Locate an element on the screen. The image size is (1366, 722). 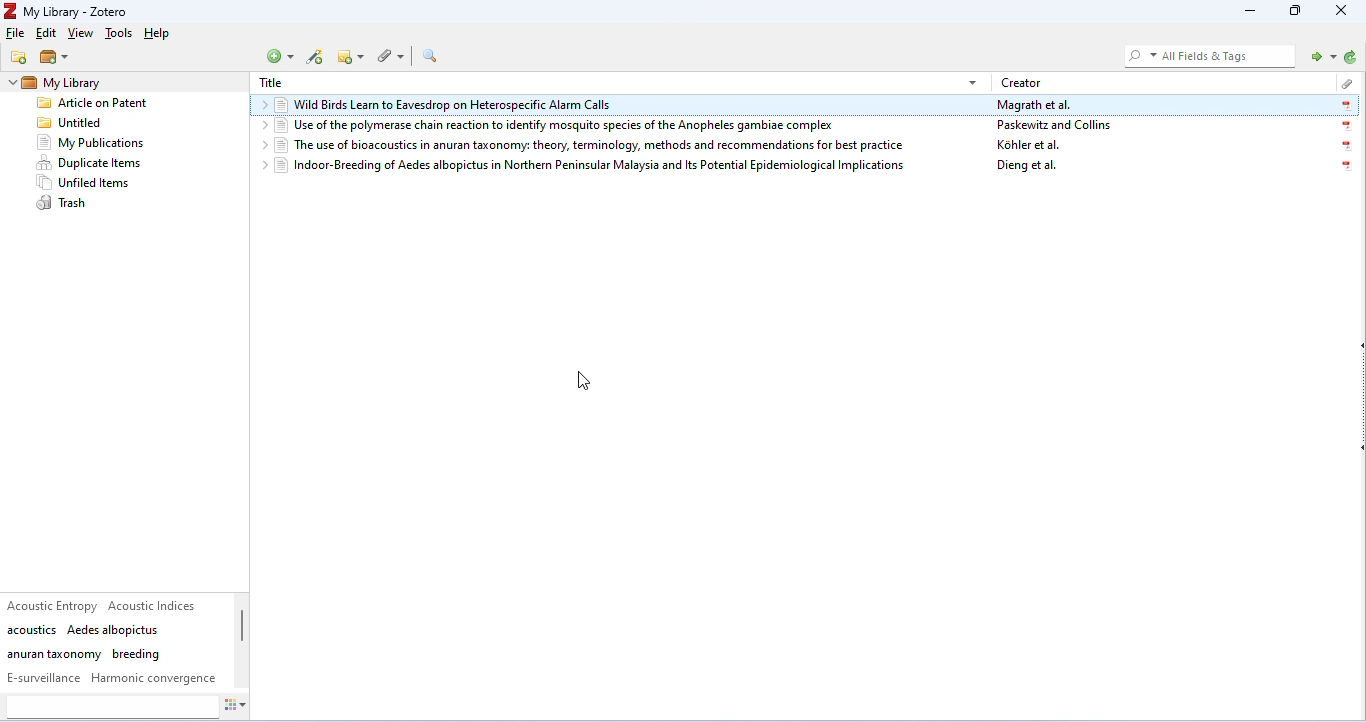
view is located at coordinates (83, 35).